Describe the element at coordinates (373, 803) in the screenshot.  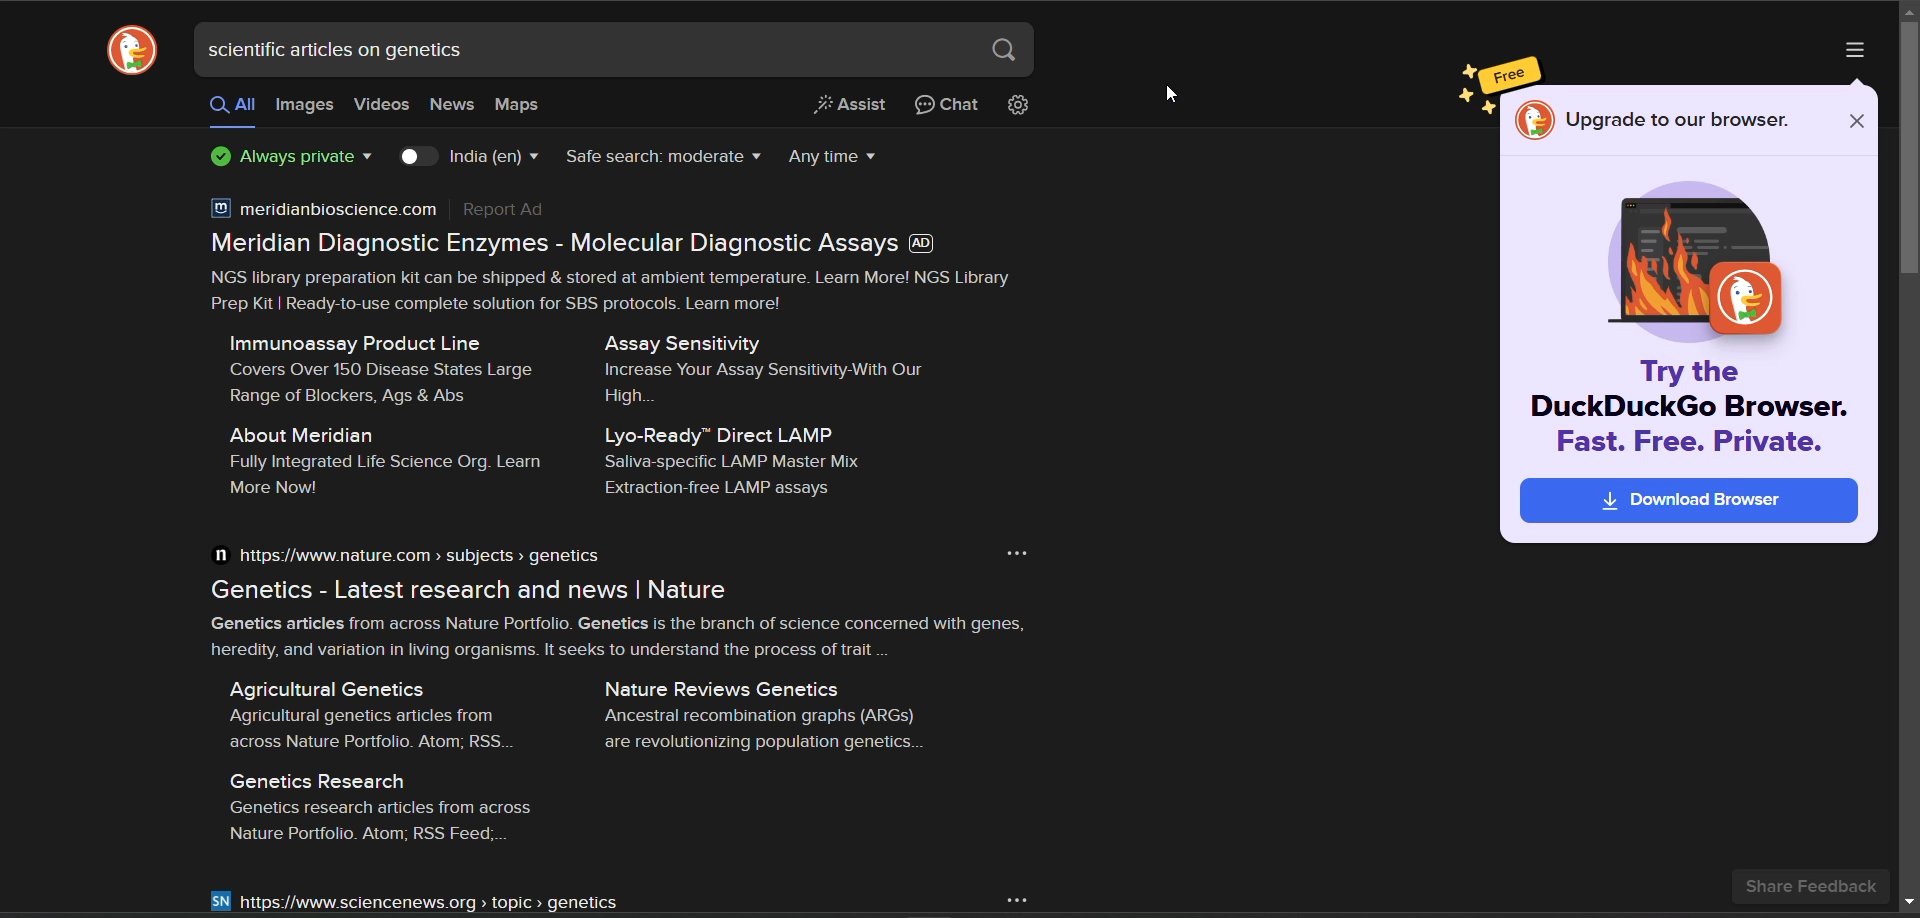
I see `Genetics Research
Genetics research articles from across
Nature Portfolio. Atom; RSS Feed...` at that location.